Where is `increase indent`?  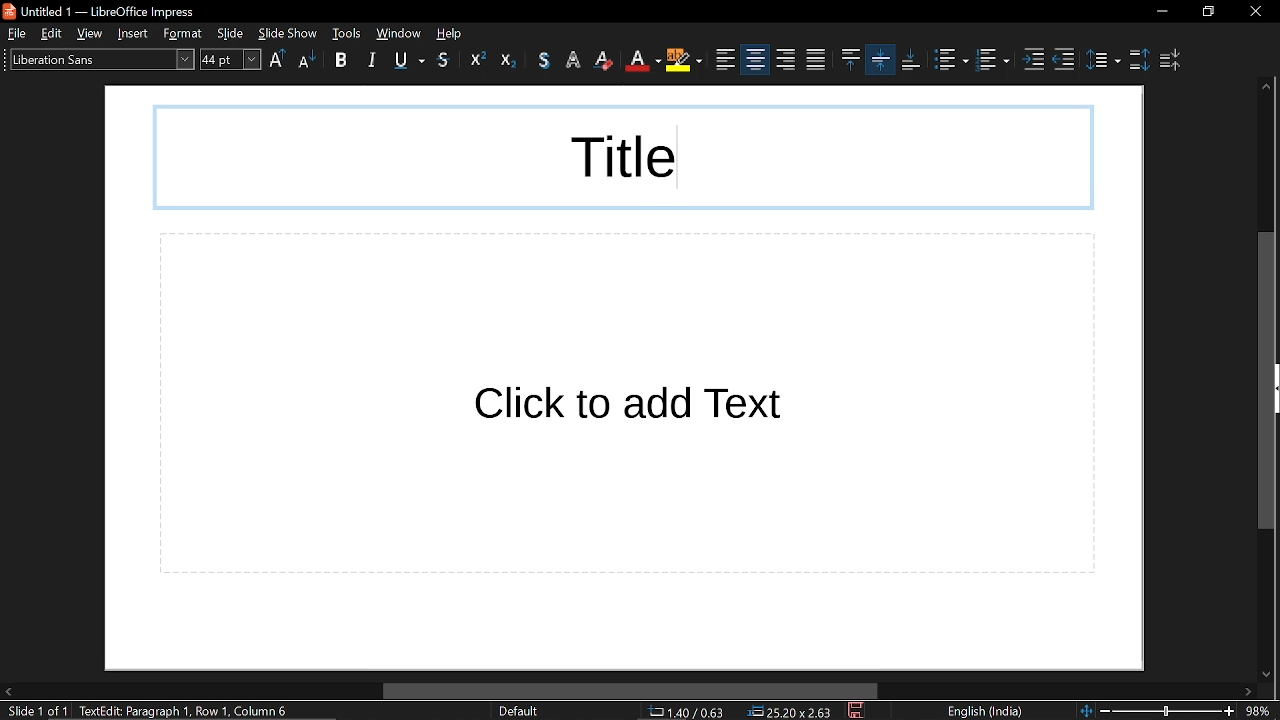 increase indent is located at coordinates (1036, 60).